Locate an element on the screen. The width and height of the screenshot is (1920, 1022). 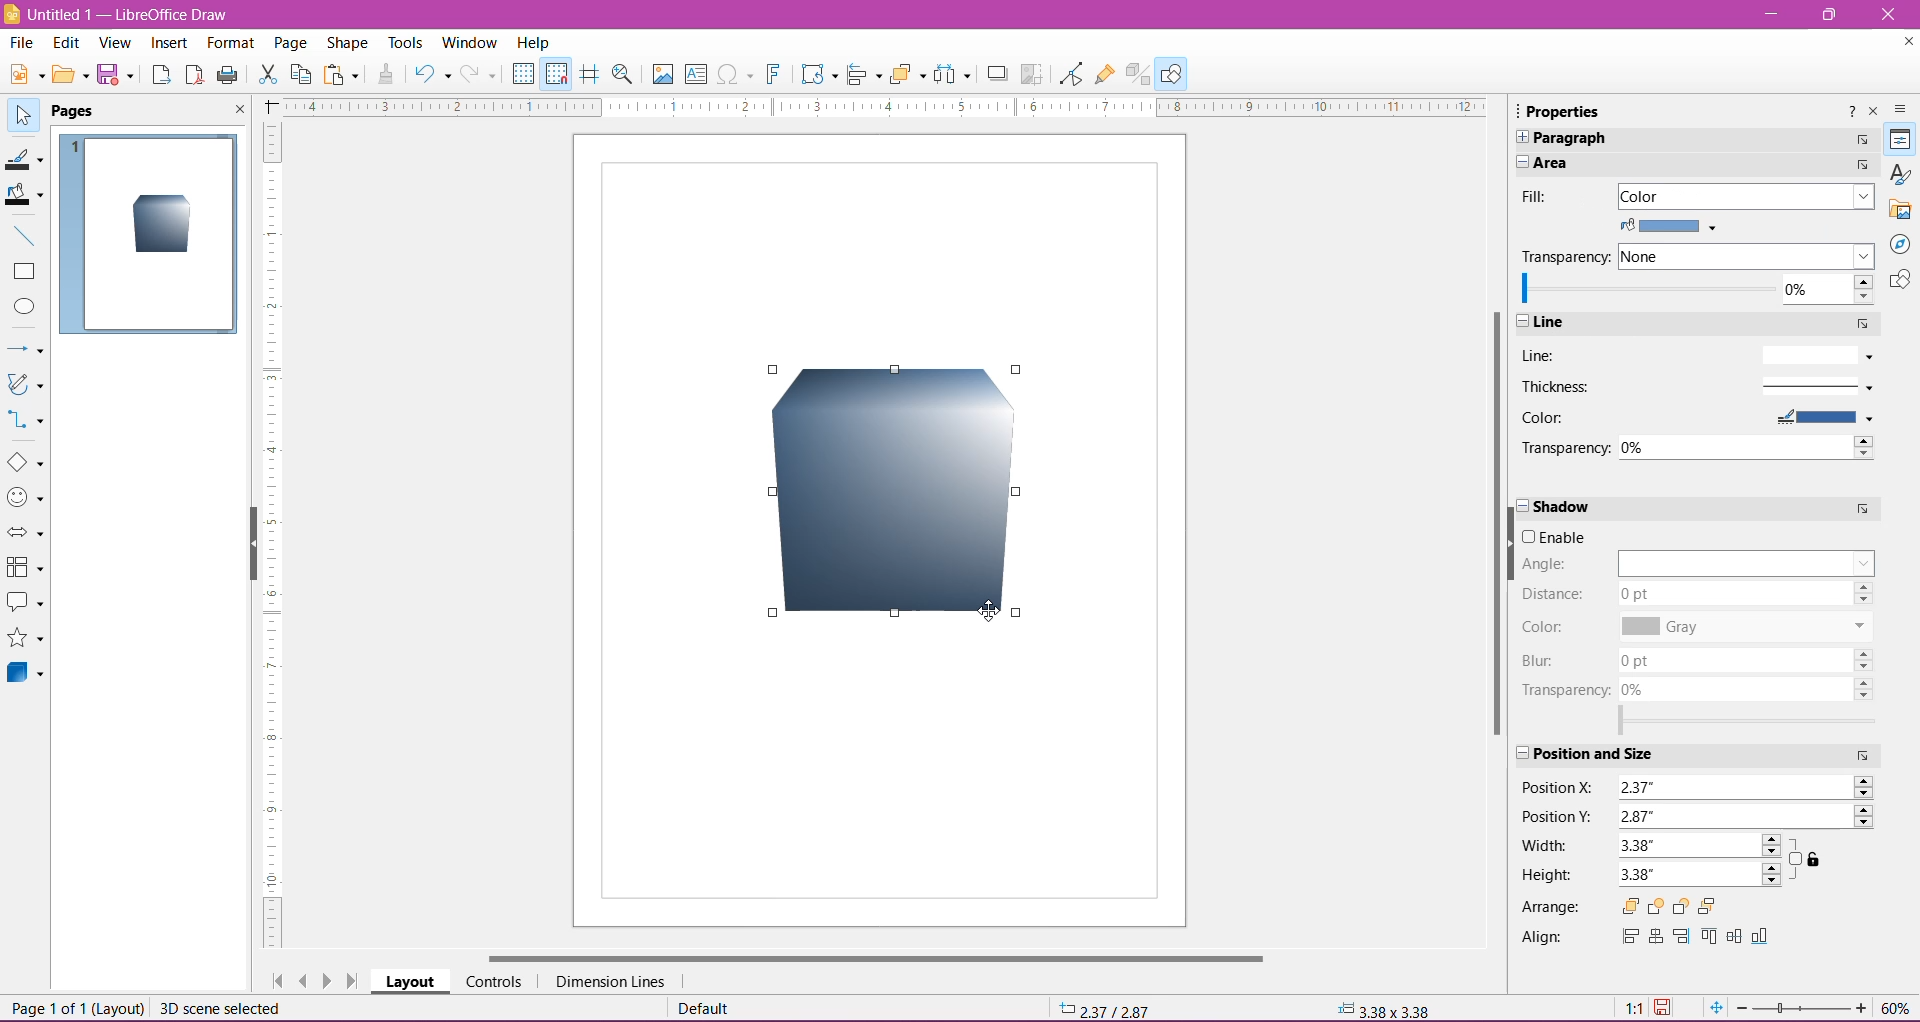
Document Title - Application Name is located at coordinates (119, 14).